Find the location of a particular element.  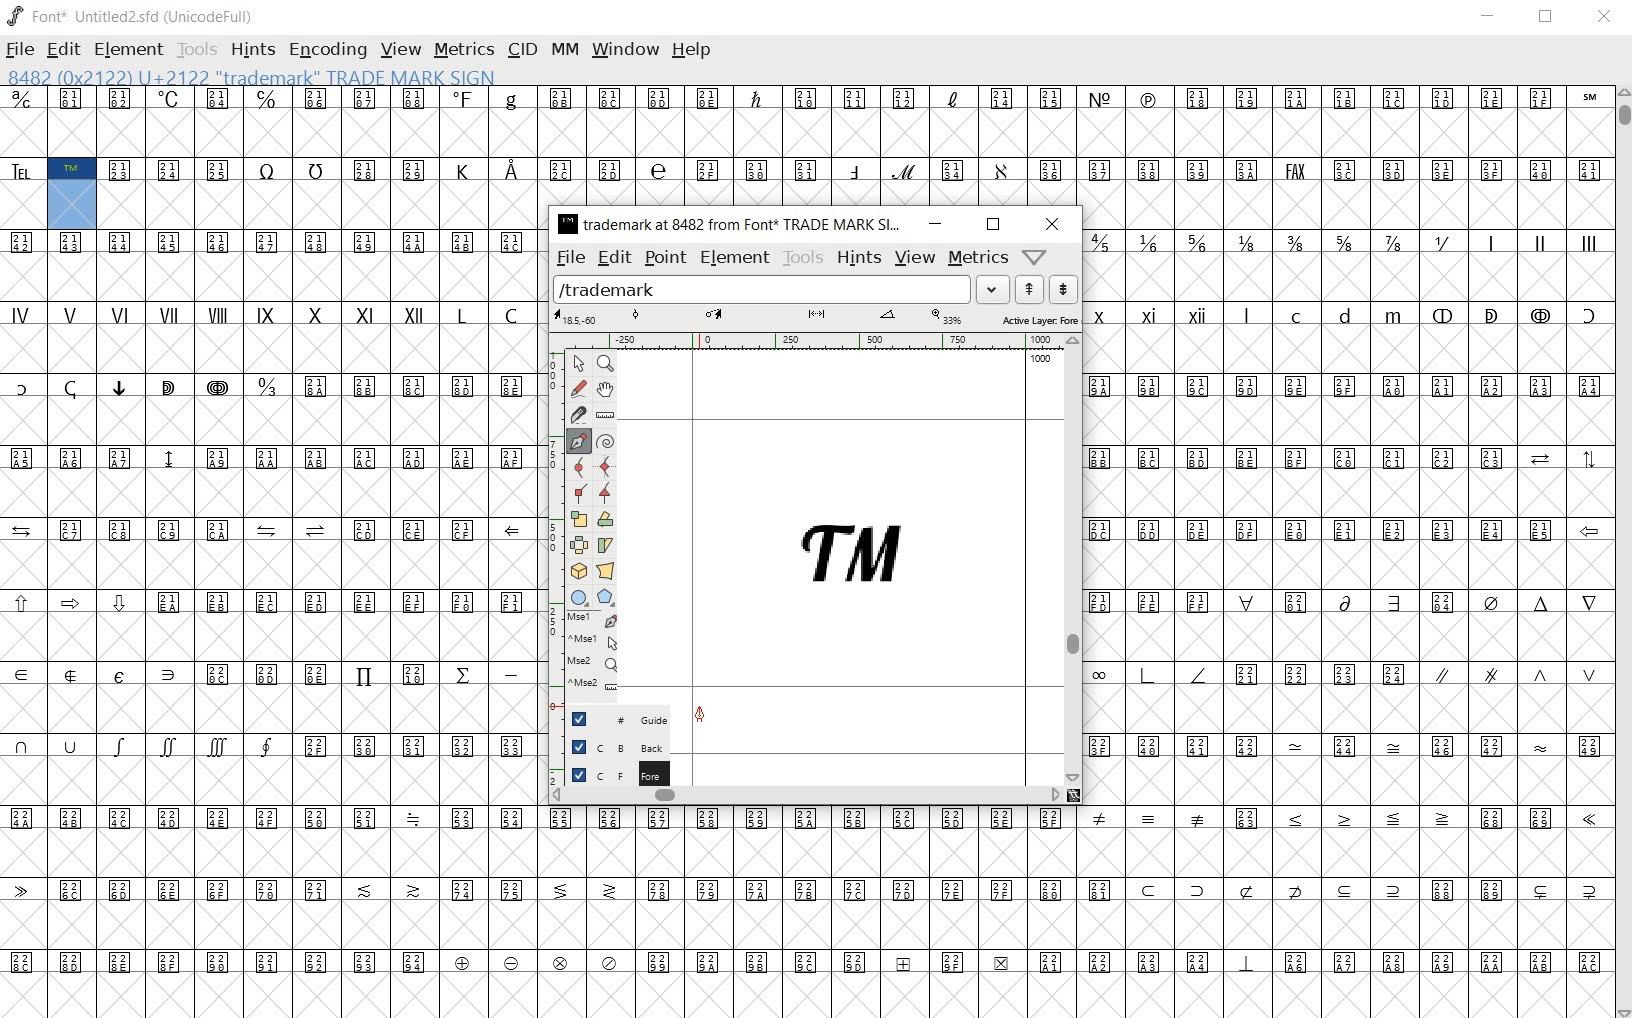

magnify is located at coordinates (604, 365).